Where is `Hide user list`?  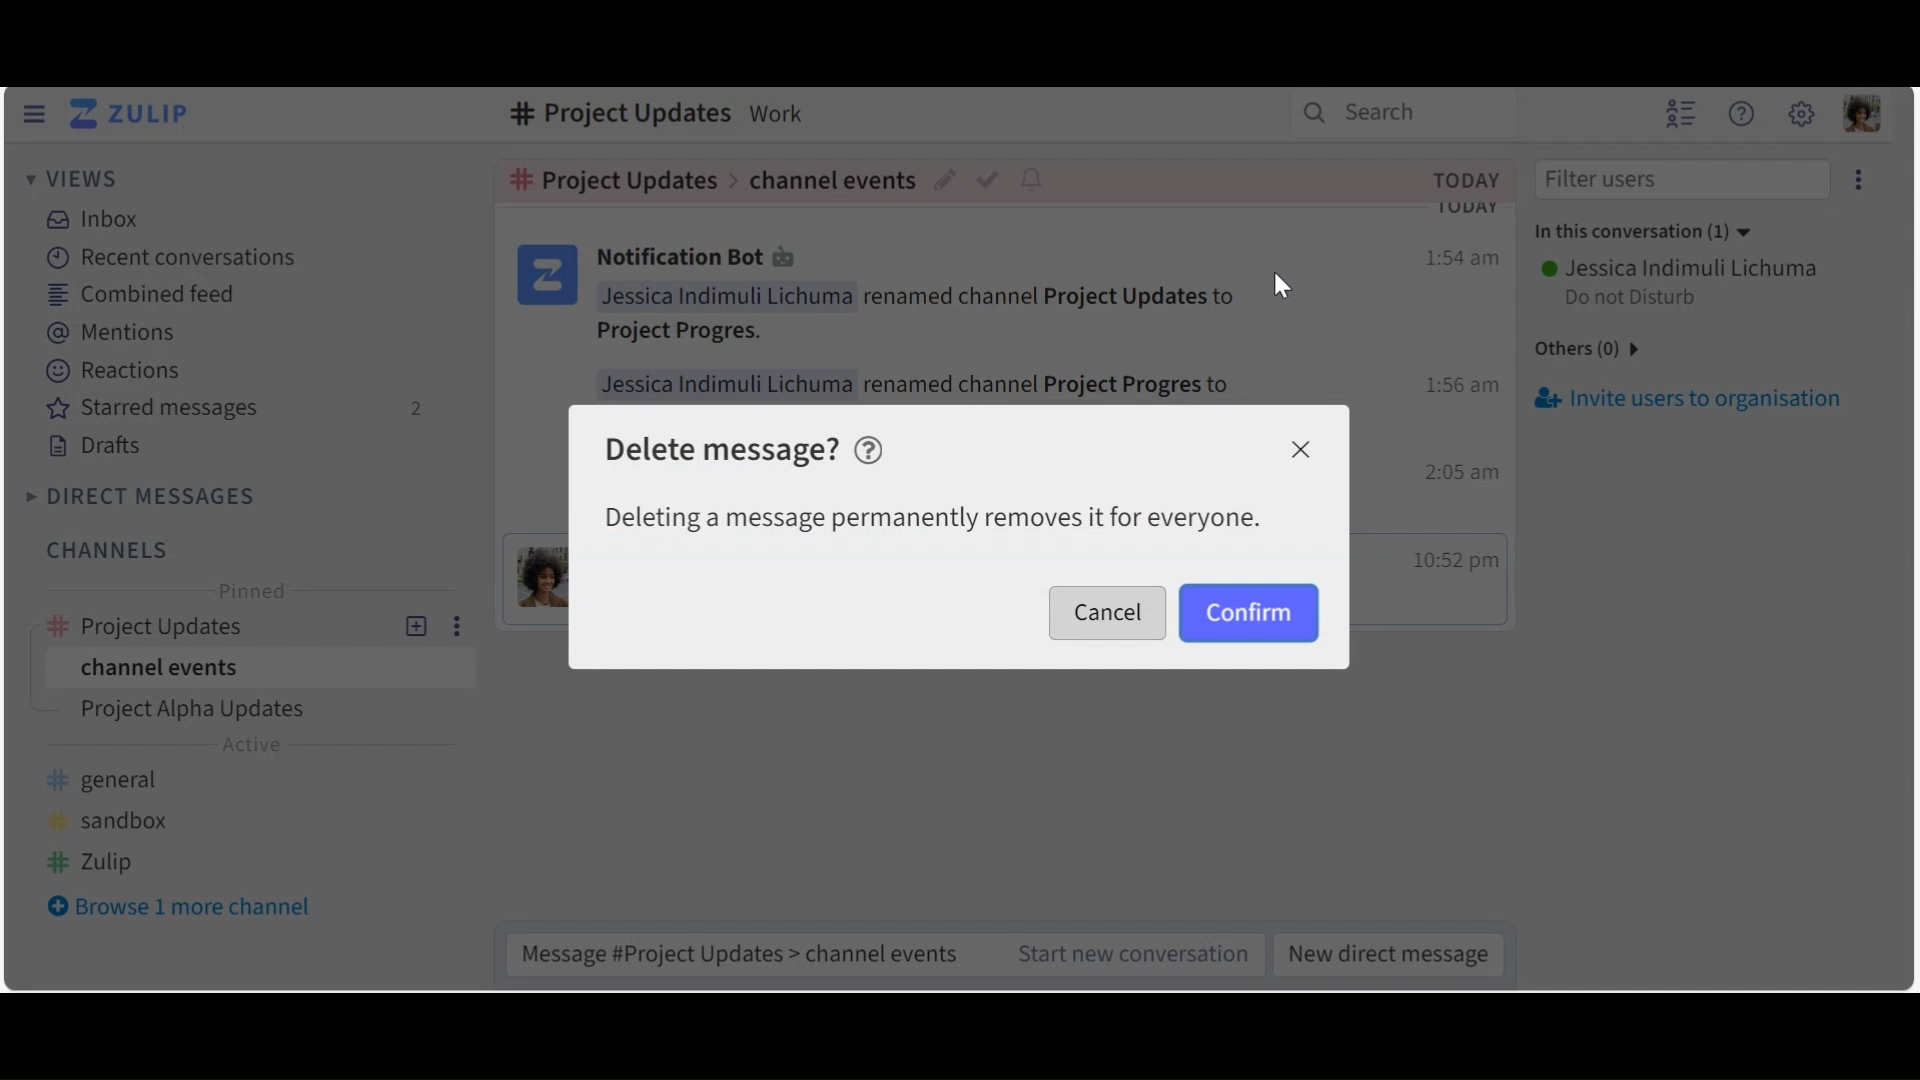 Hide user list is located at coordinates (1677, 113).